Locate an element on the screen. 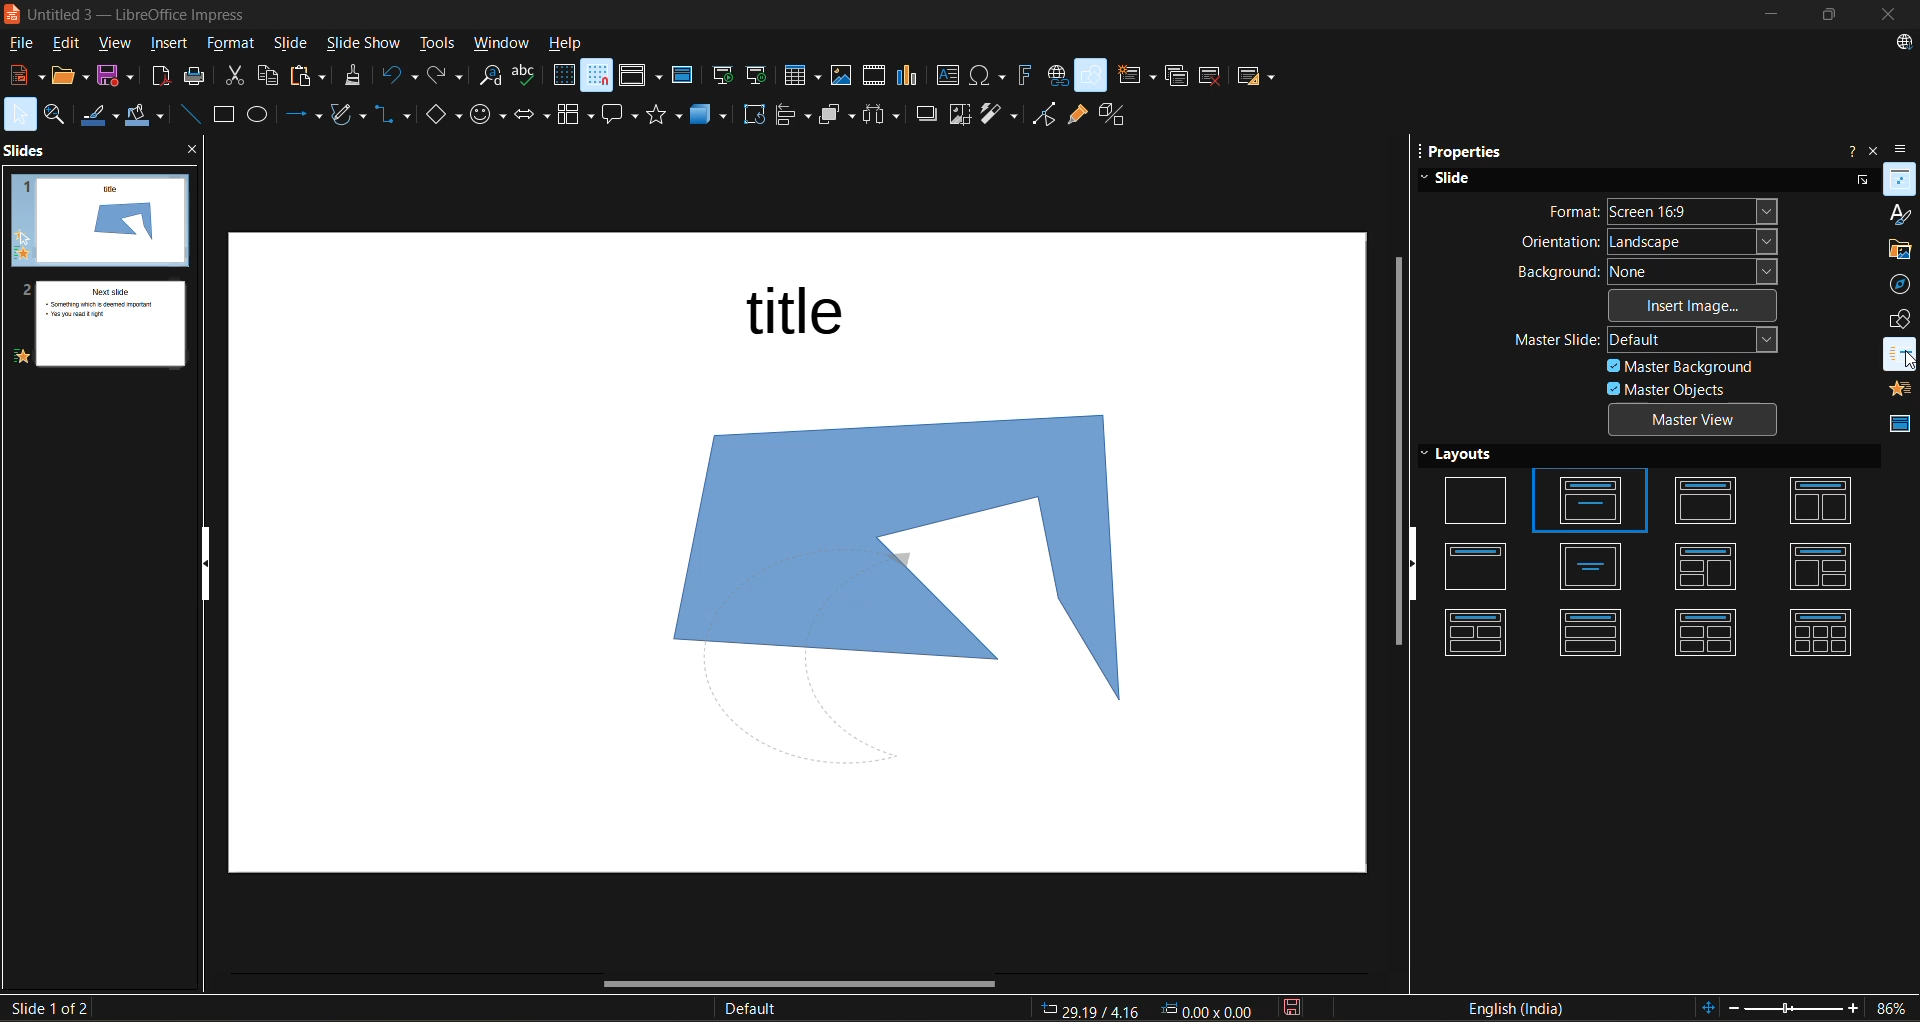  find and replace is located at coordinates (490, 76).